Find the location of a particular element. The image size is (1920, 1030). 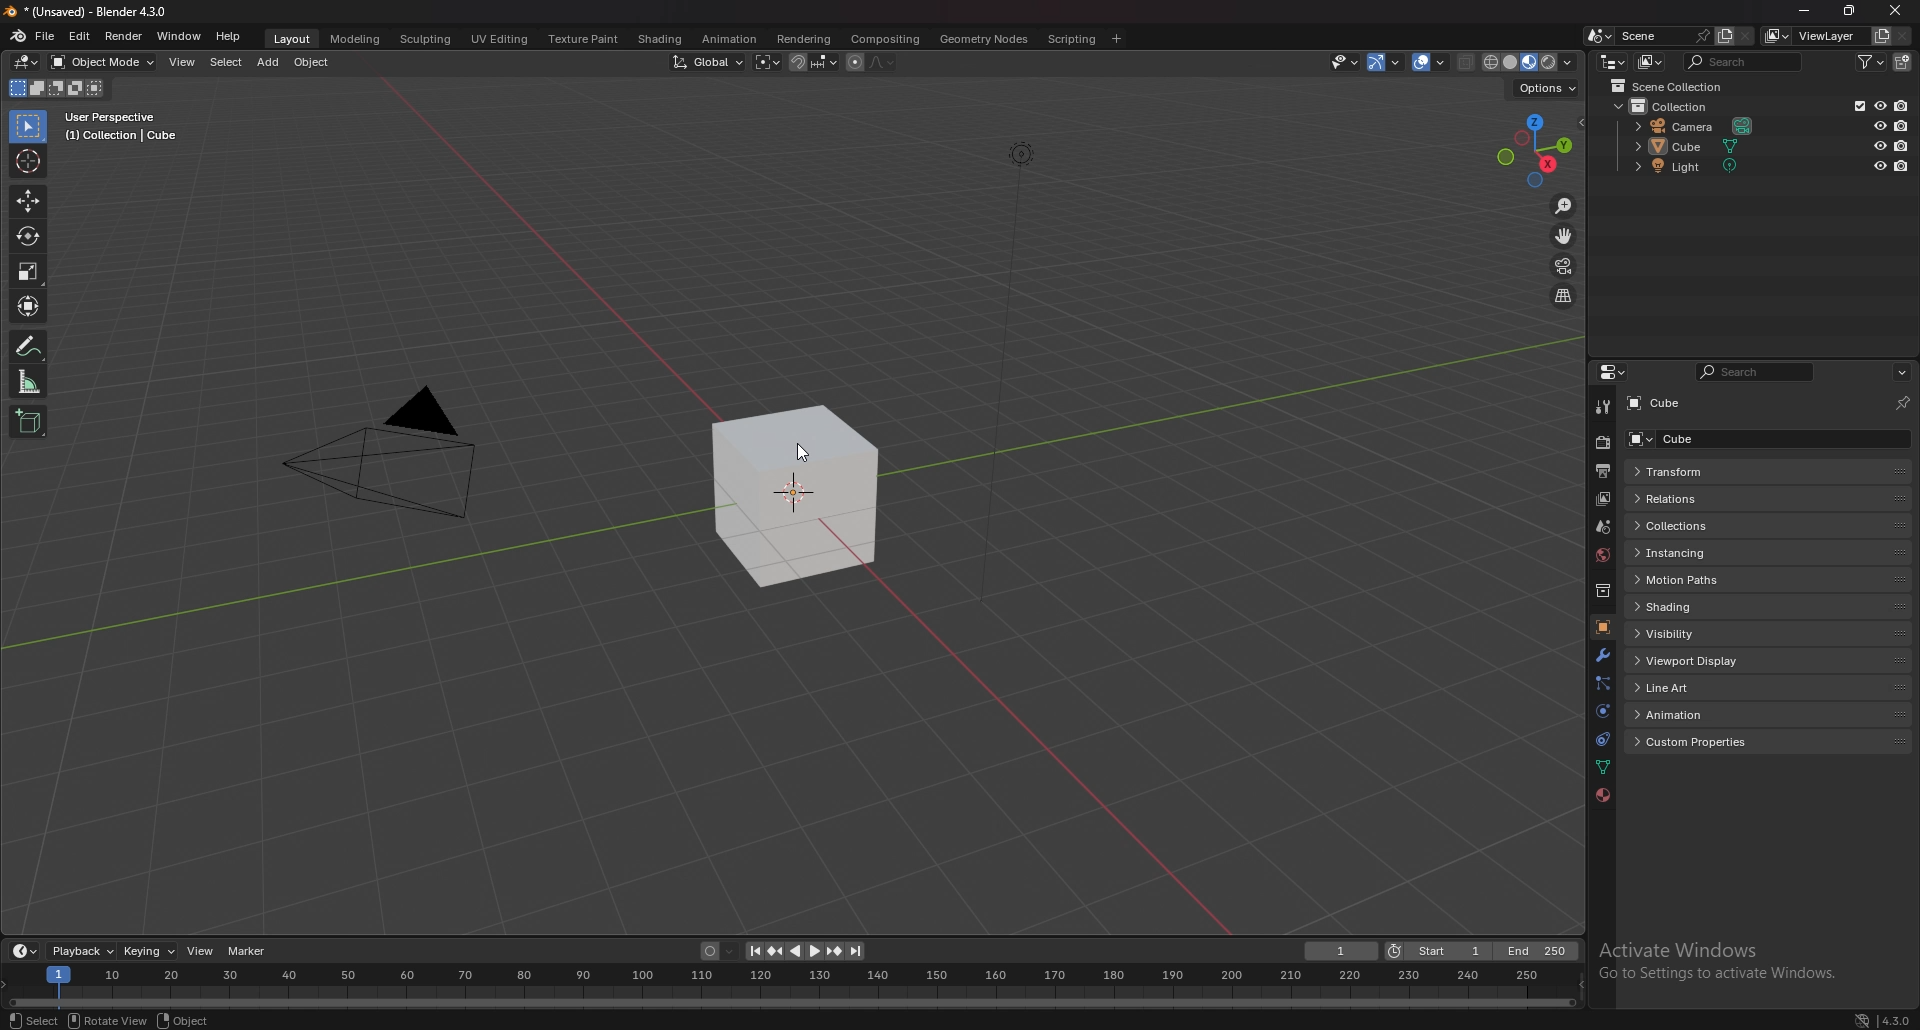

collection is located at coordinates (1679, 105).